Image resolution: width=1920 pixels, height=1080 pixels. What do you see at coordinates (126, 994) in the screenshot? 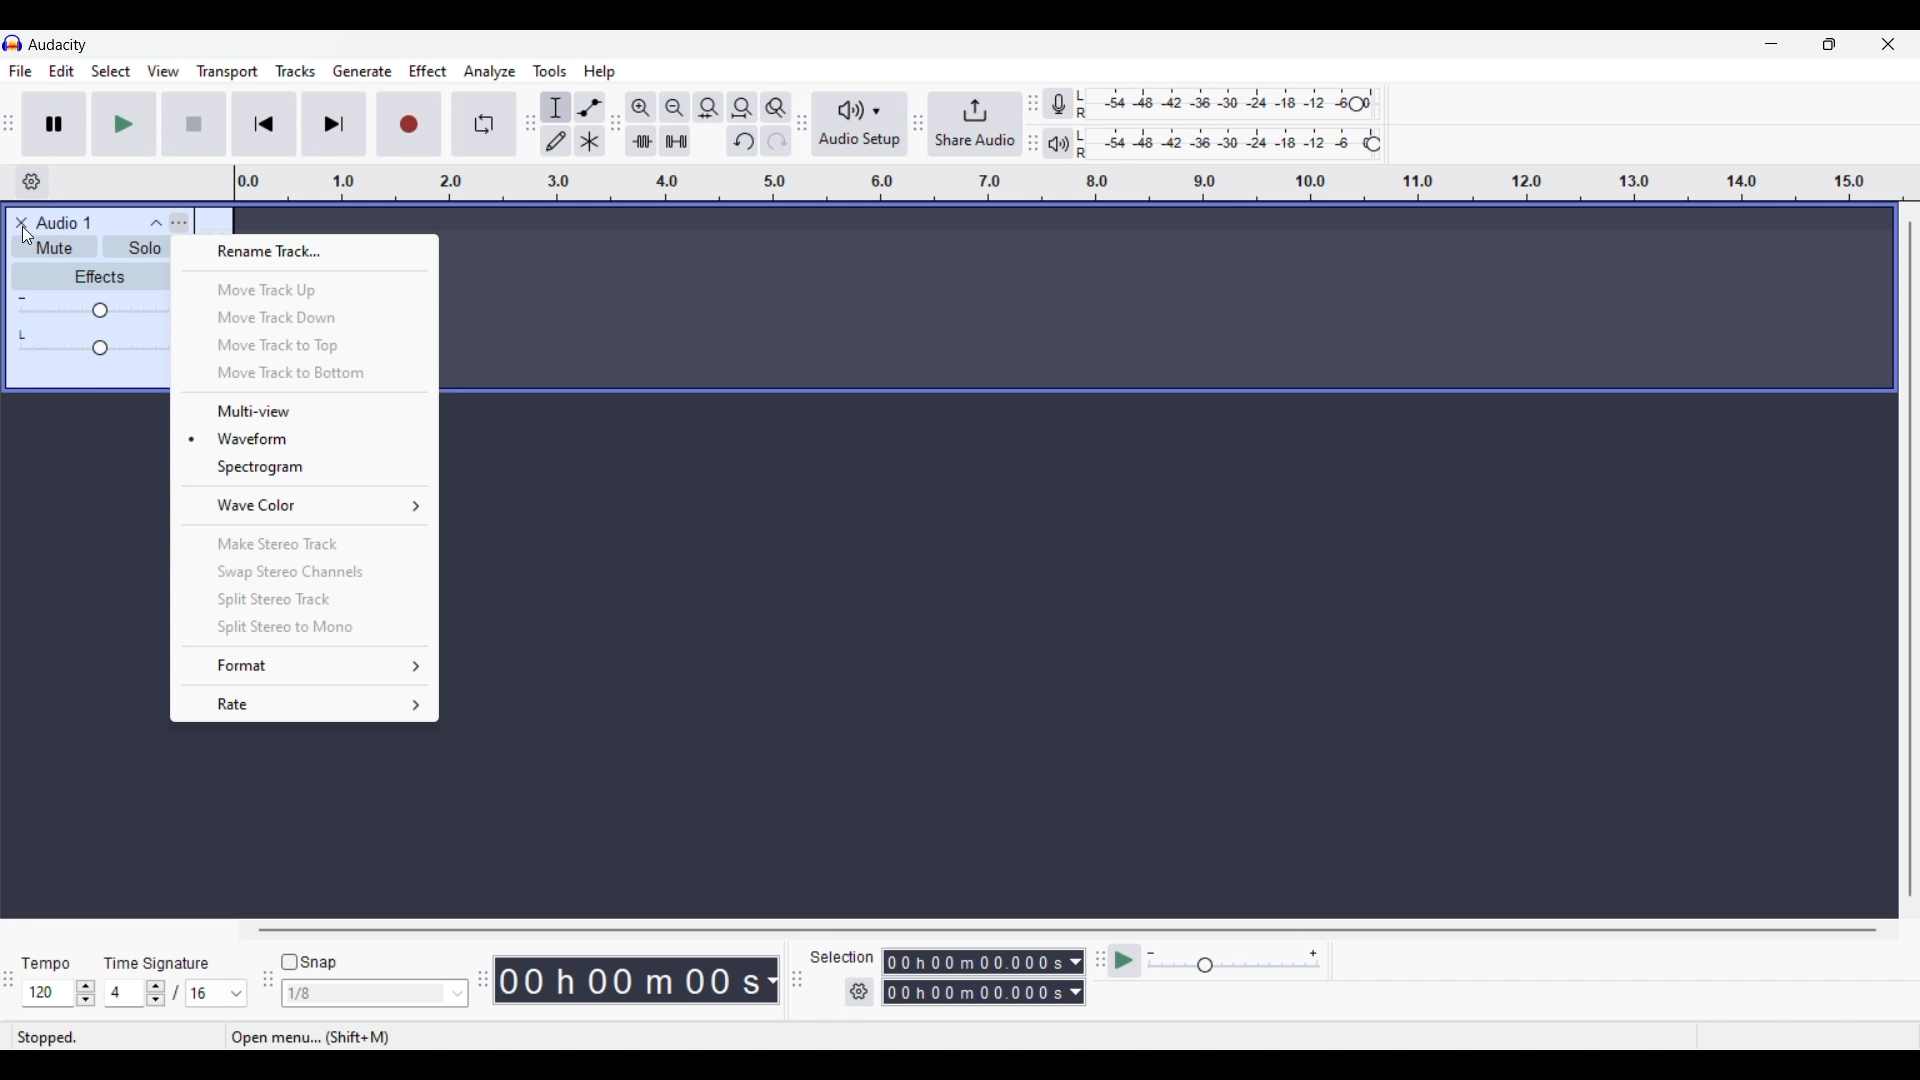
I see `Selected time signature` at bounding box center [126, 994].